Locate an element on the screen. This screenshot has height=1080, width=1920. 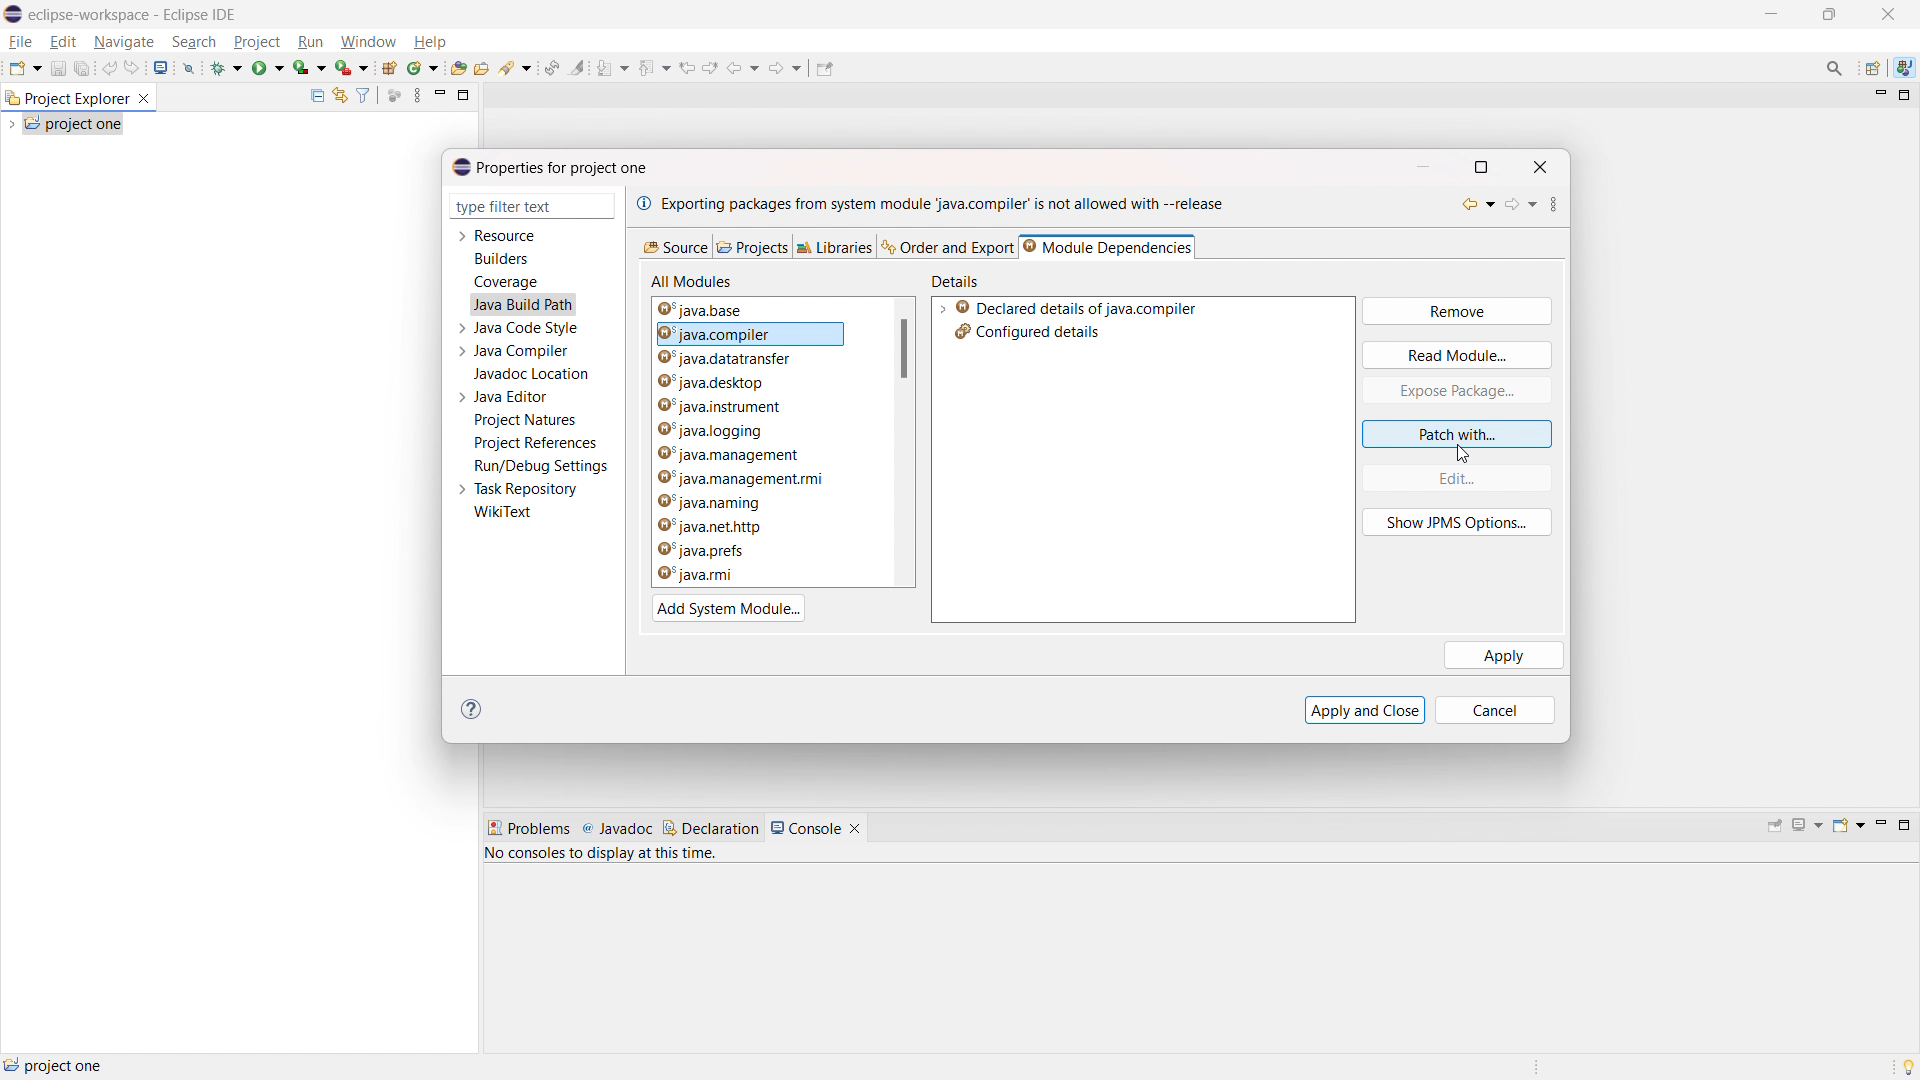
resource is located at coordinates (506, 235).